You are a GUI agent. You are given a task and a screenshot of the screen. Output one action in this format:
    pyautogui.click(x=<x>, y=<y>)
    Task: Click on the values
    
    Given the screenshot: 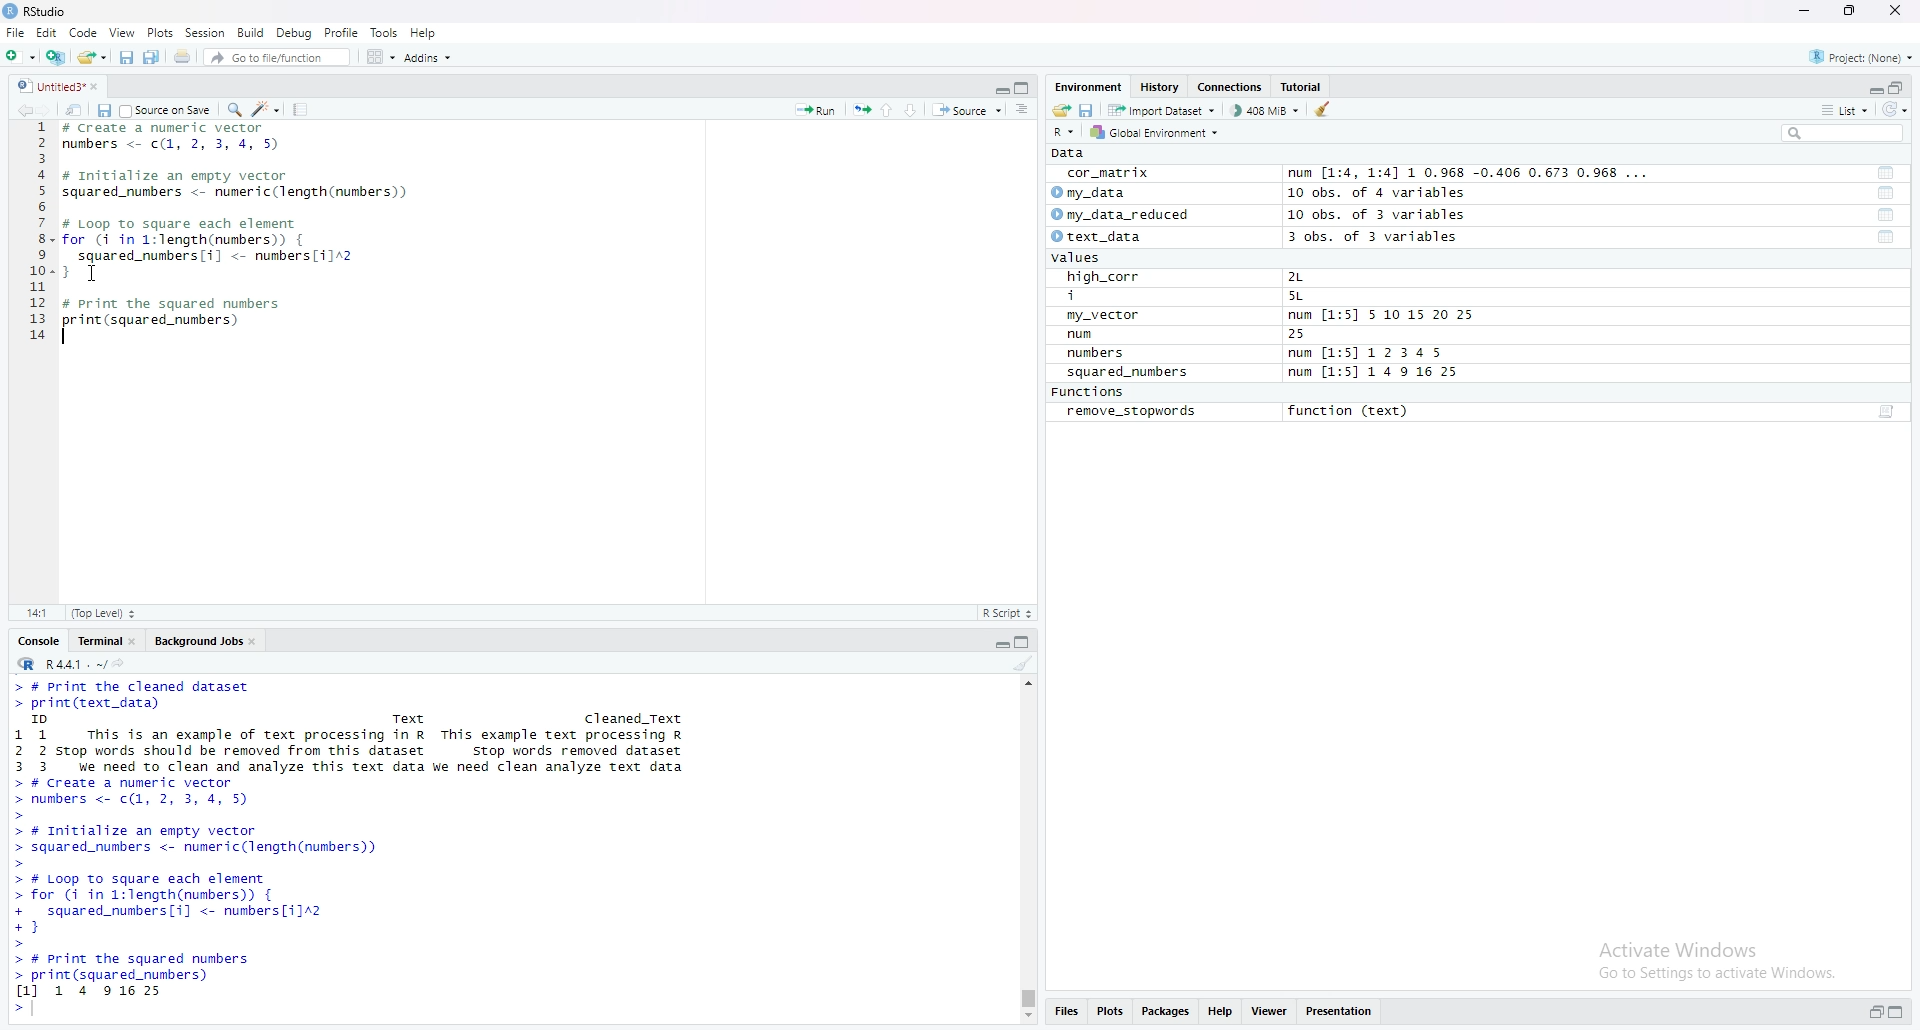 What is the action you would take?
    pyautogui.click(x=1082, y=259)
    